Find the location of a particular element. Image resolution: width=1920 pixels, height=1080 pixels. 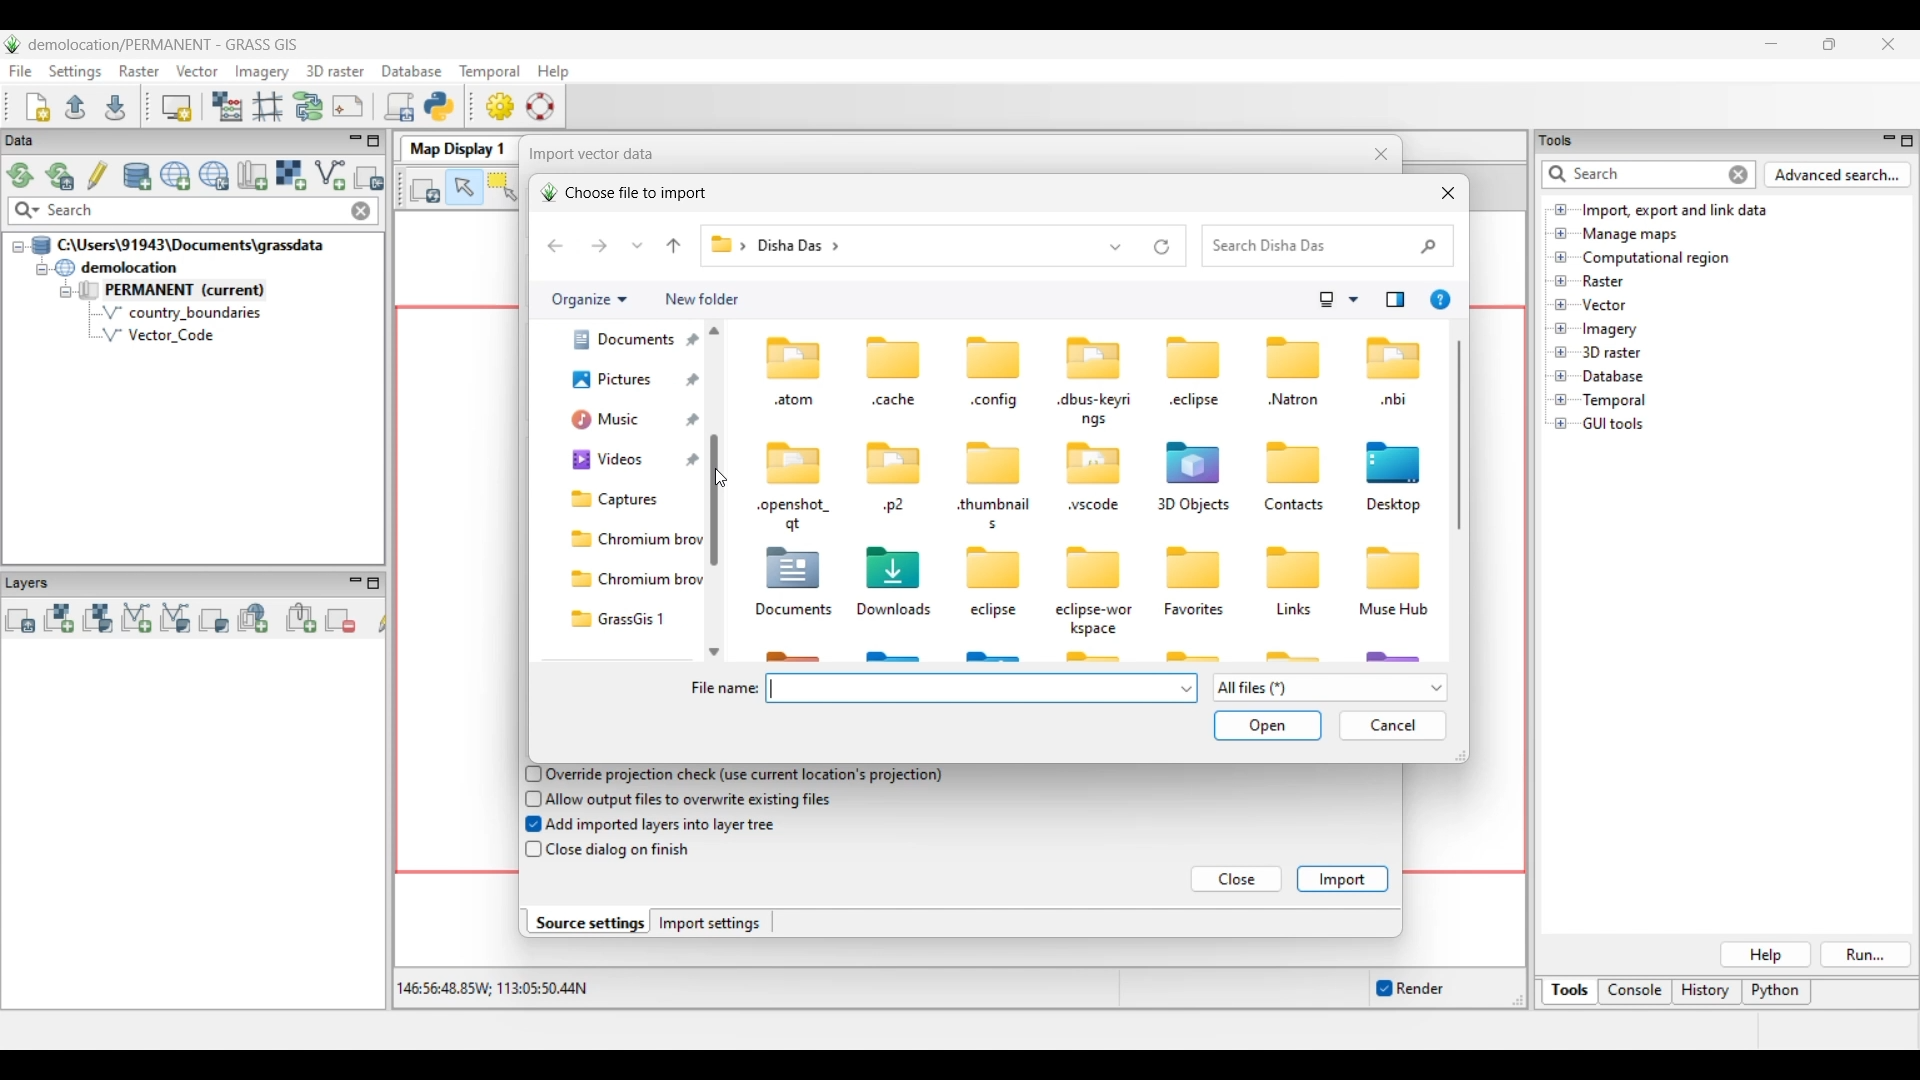

Add raster map layer is located at coordinates (59, 618).